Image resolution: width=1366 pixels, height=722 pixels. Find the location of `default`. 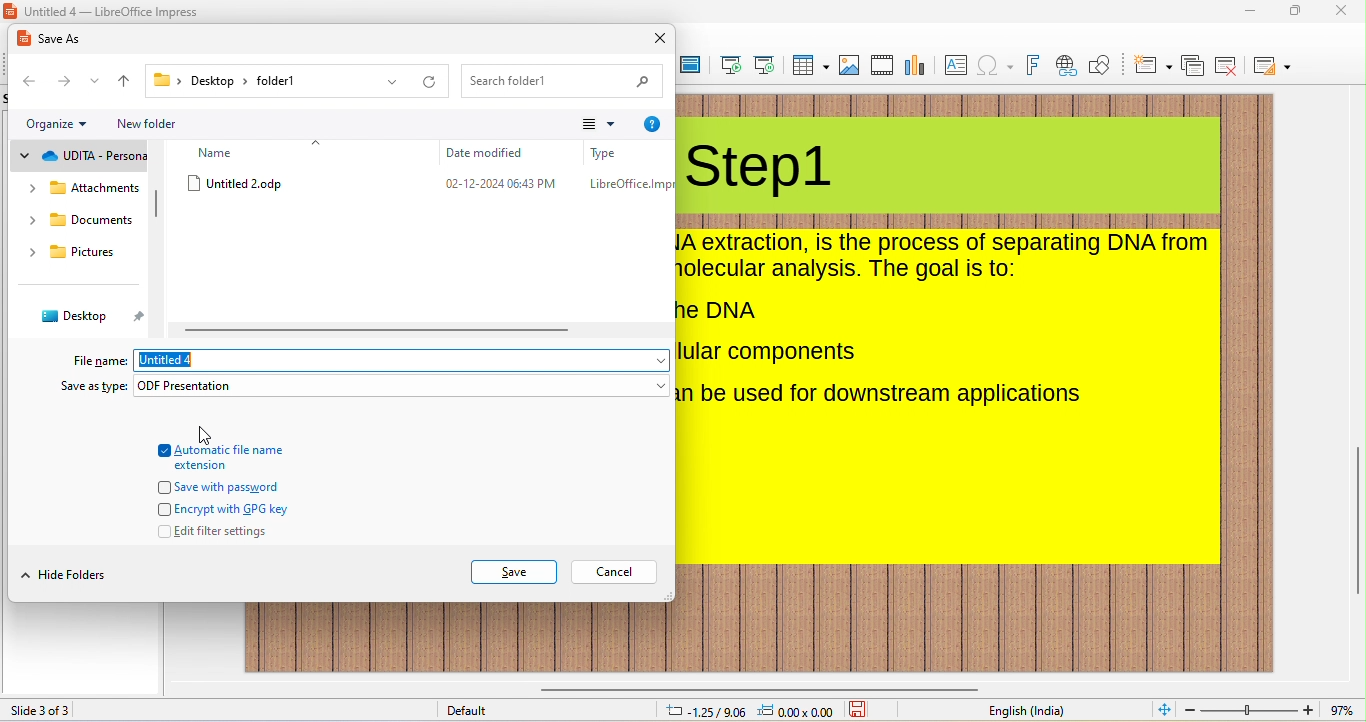

default is located at coordinates (475, 712).